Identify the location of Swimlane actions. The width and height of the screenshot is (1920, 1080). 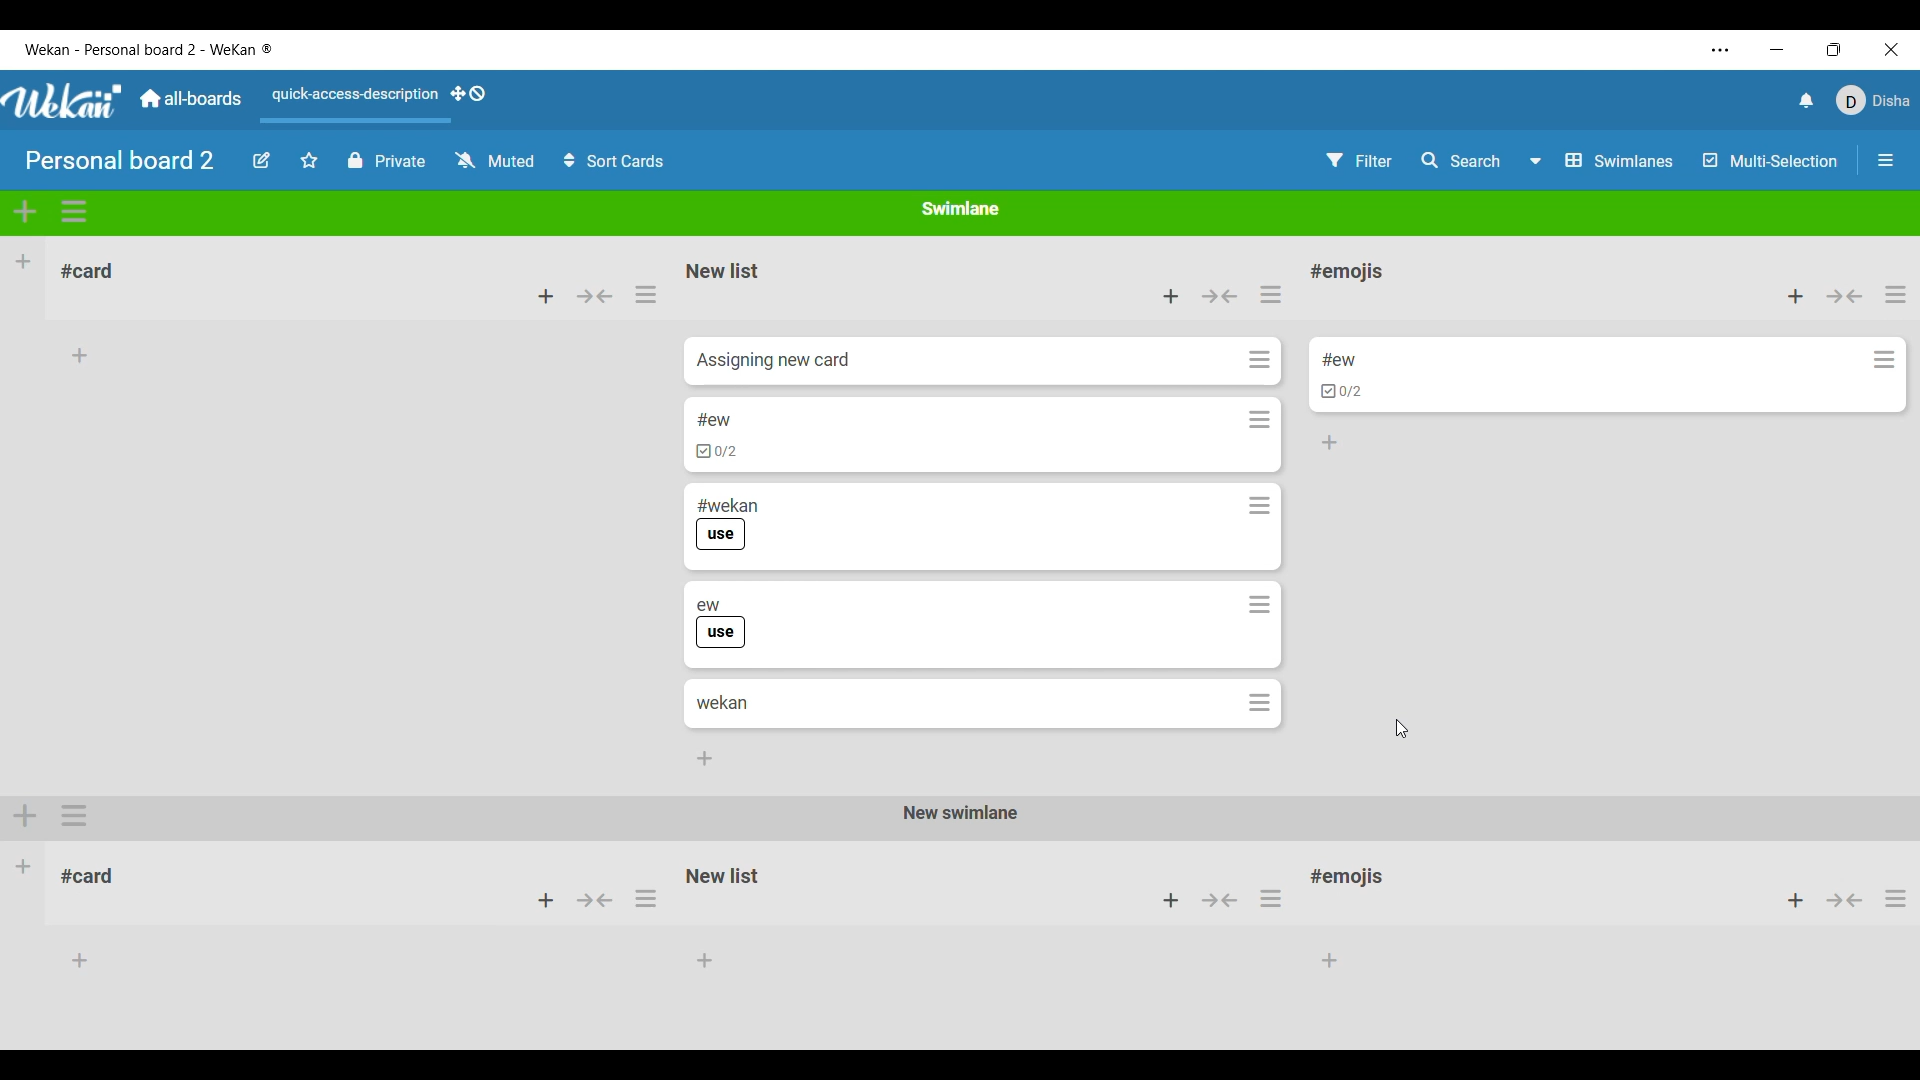
(74, 212).